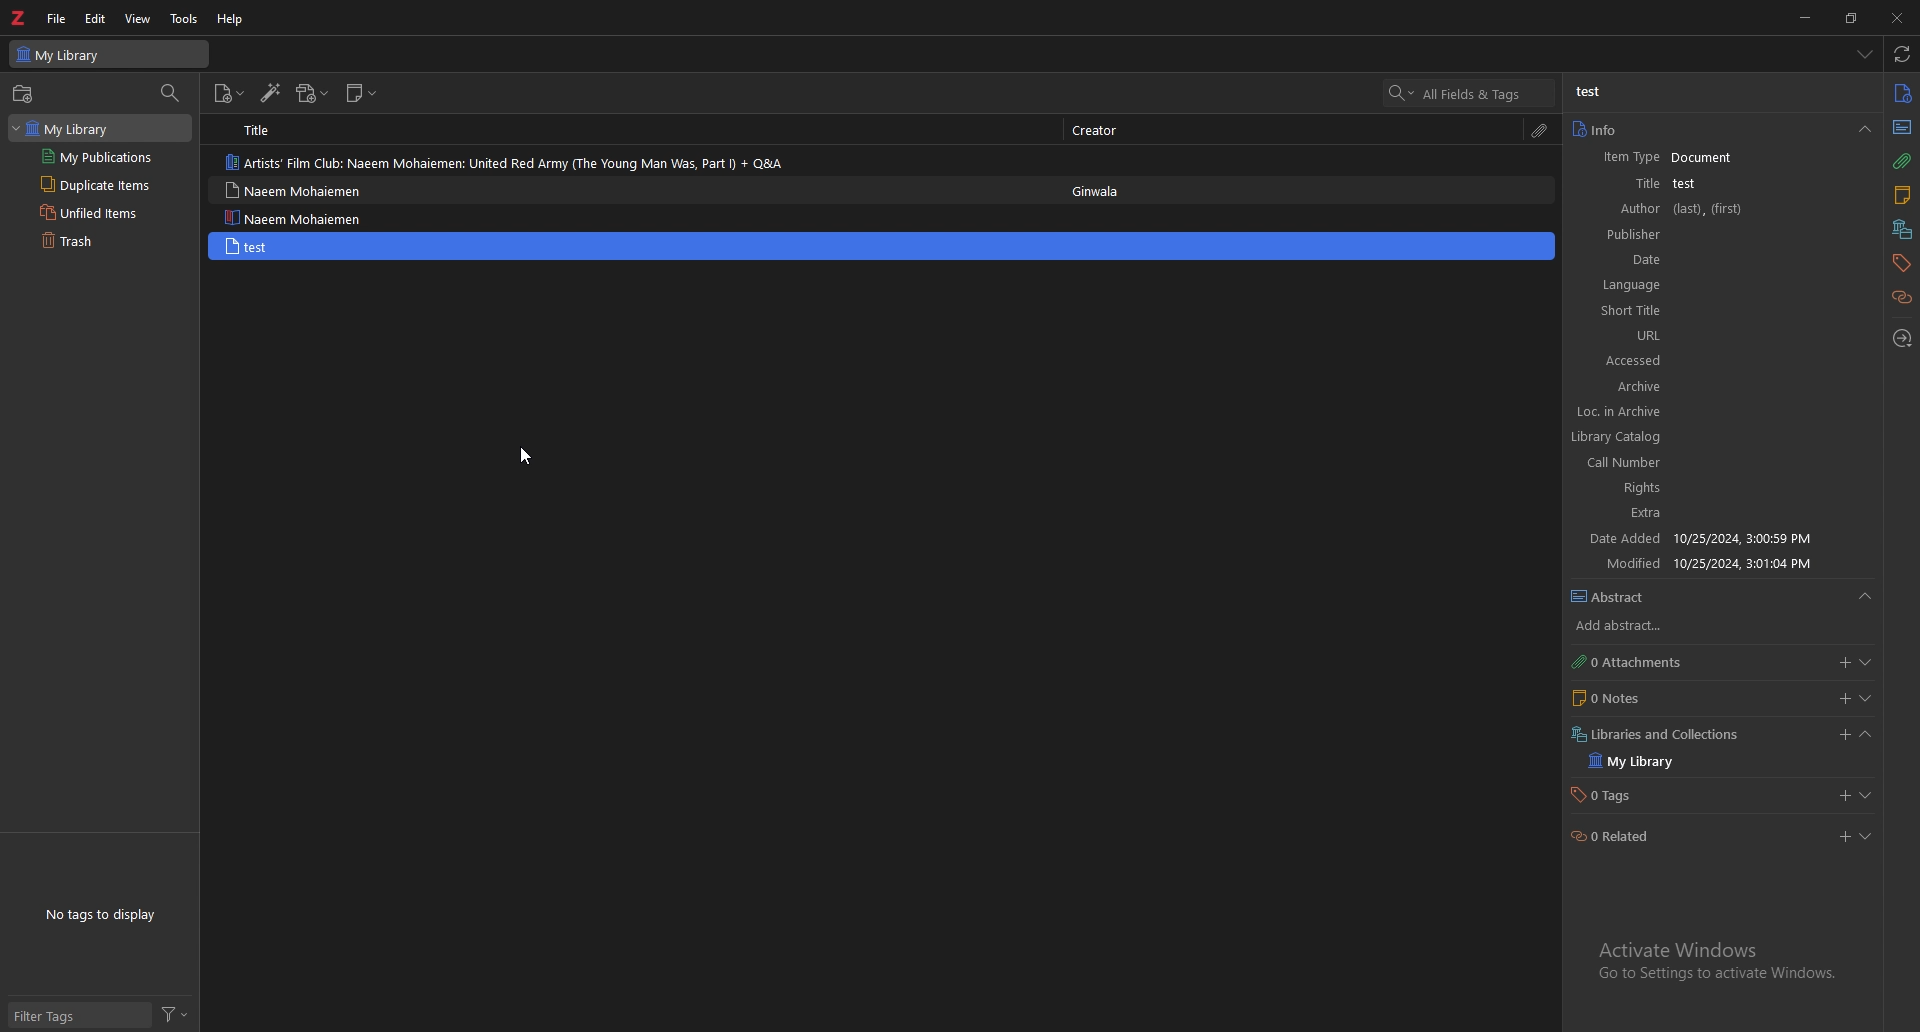 The width and height of the screenshot is (1920, 1032). What do you see at coordinates (1904, 92) in the screenshot?
I see `info` at bounding box center [1904, 92].